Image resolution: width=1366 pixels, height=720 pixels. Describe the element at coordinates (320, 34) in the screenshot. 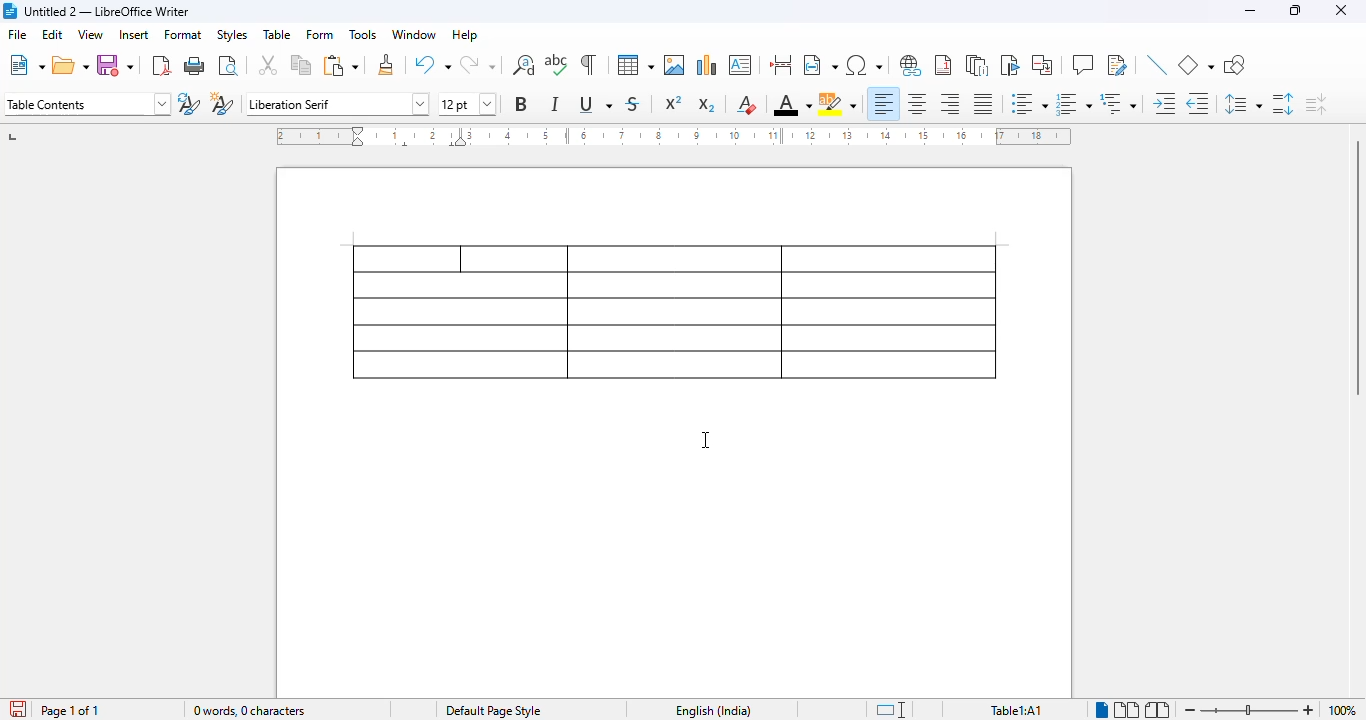

I see `form` at that location.